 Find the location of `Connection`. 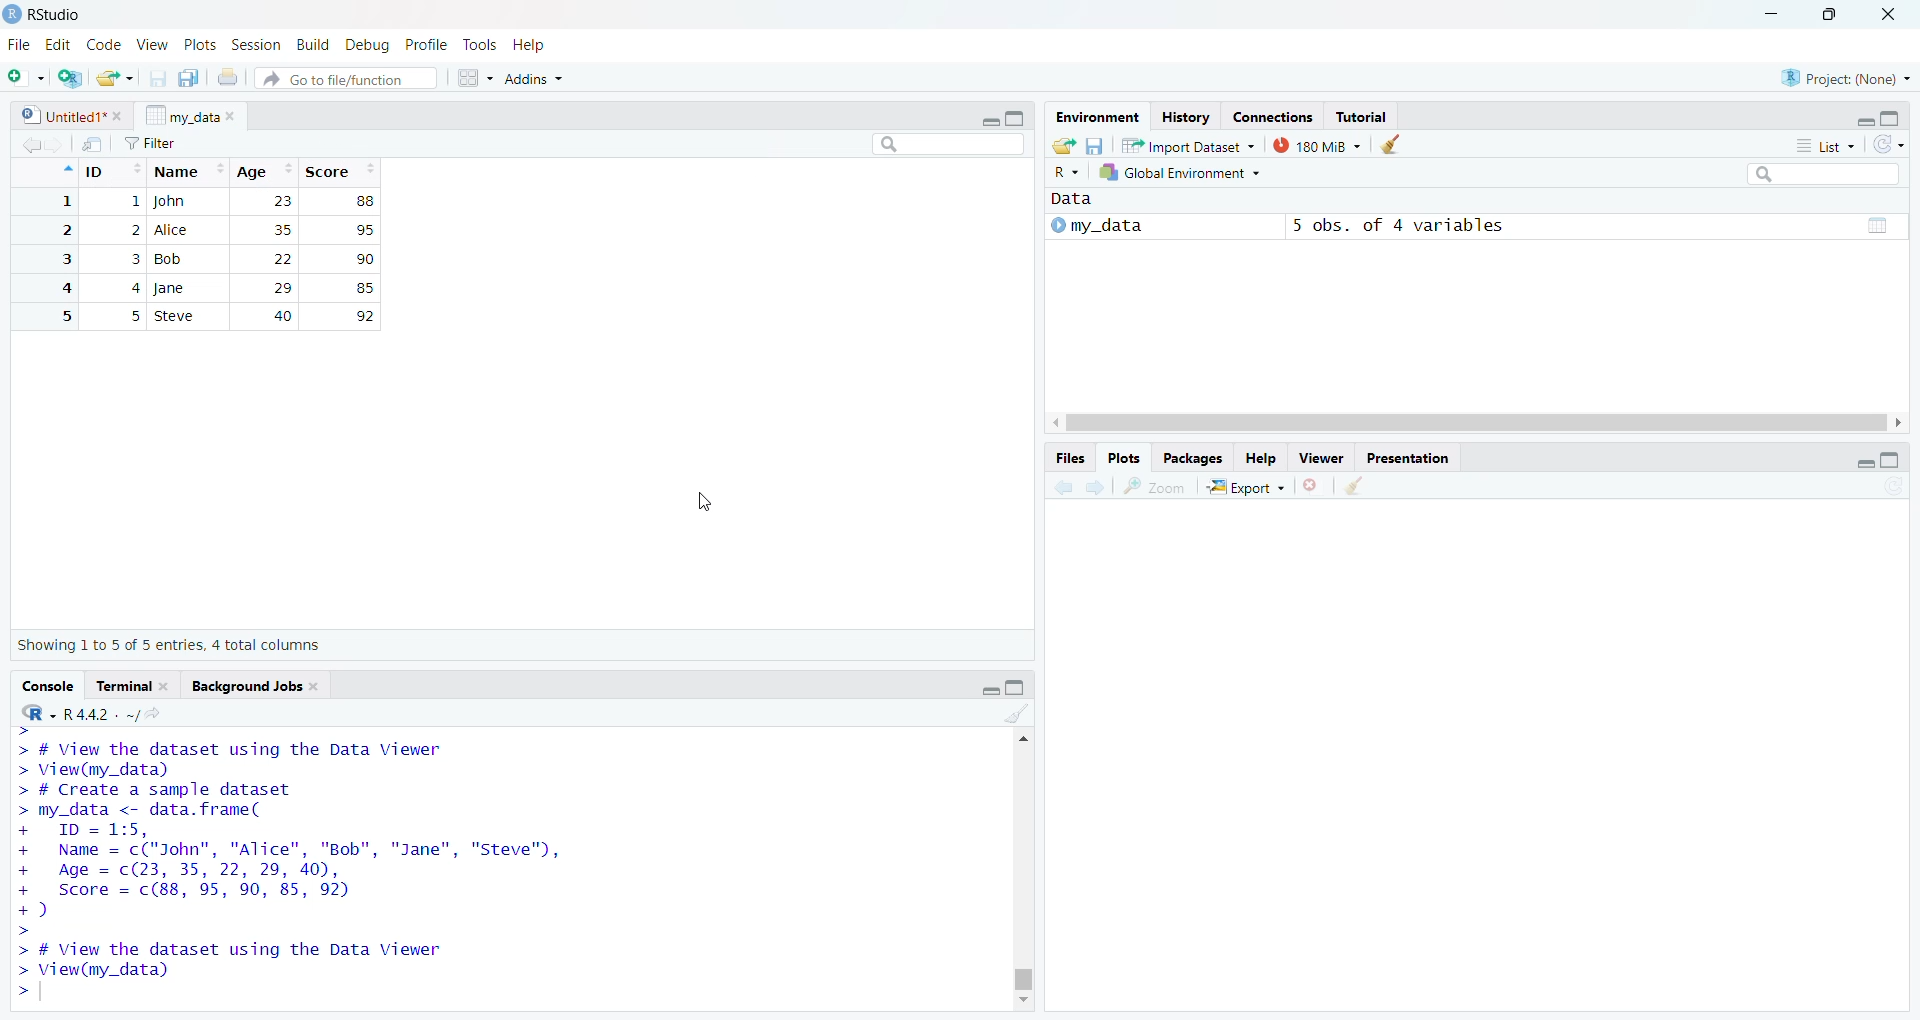

Connection is located at coordinates (1270, 119).